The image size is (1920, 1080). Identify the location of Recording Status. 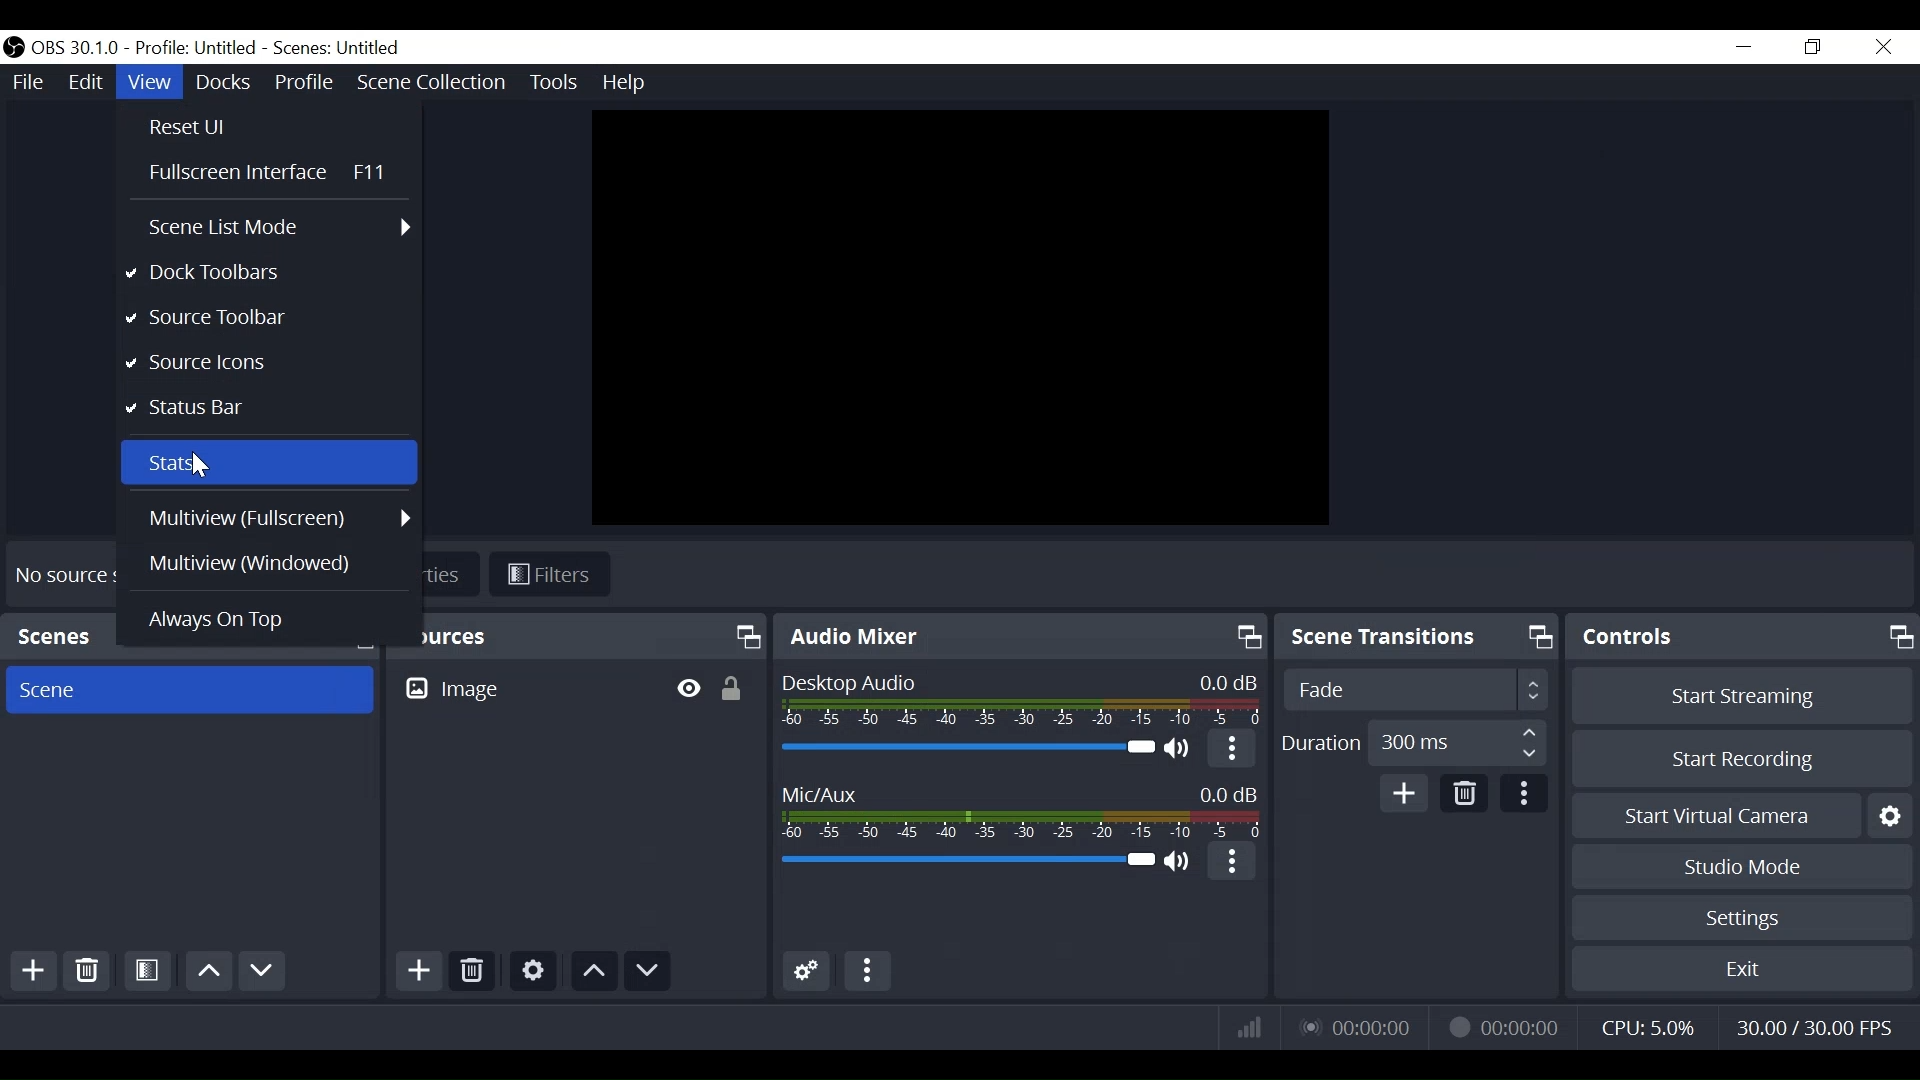
(1503, 1024).